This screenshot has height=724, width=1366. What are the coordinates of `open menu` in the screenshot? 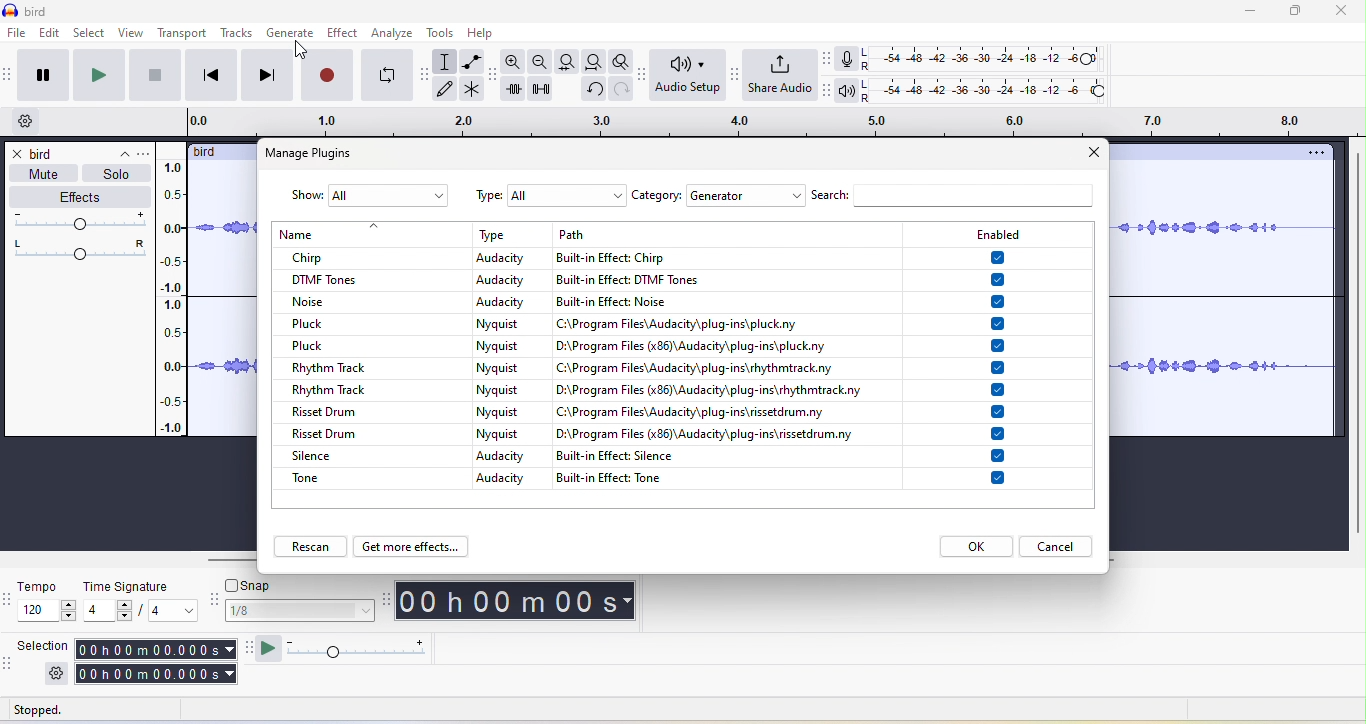 It's located at (144, 153).